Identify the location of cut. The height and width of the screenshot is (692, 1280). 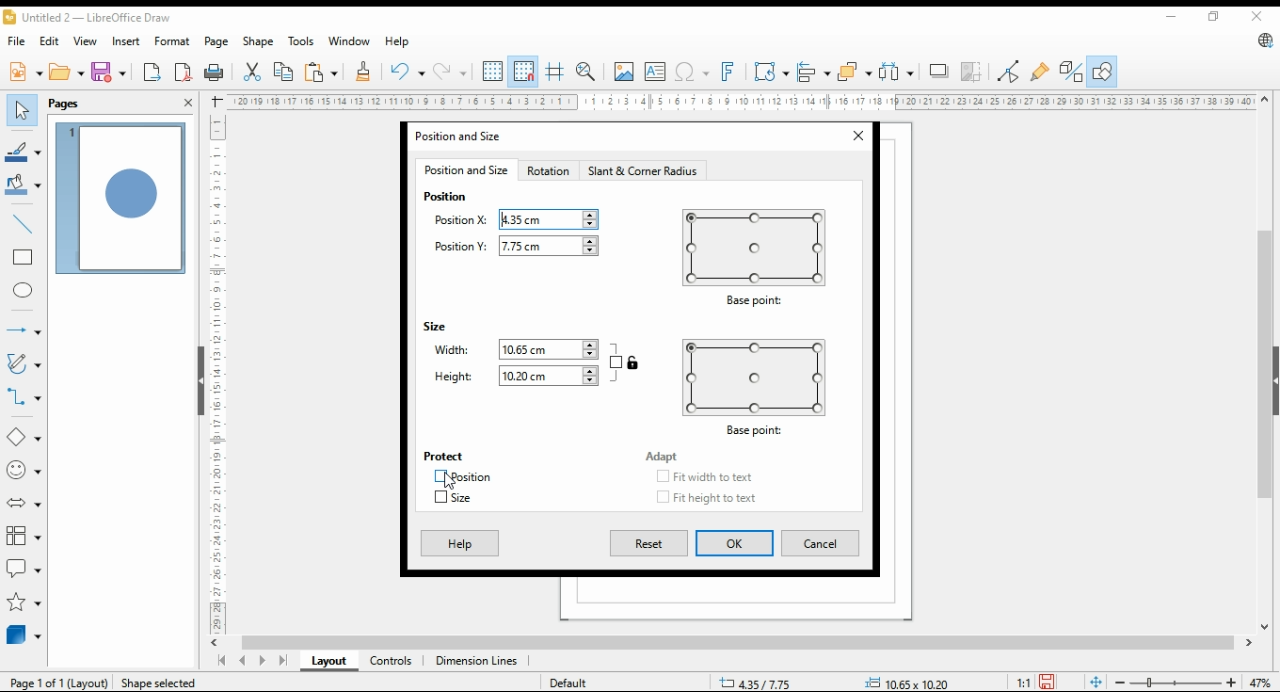
(253, 71).